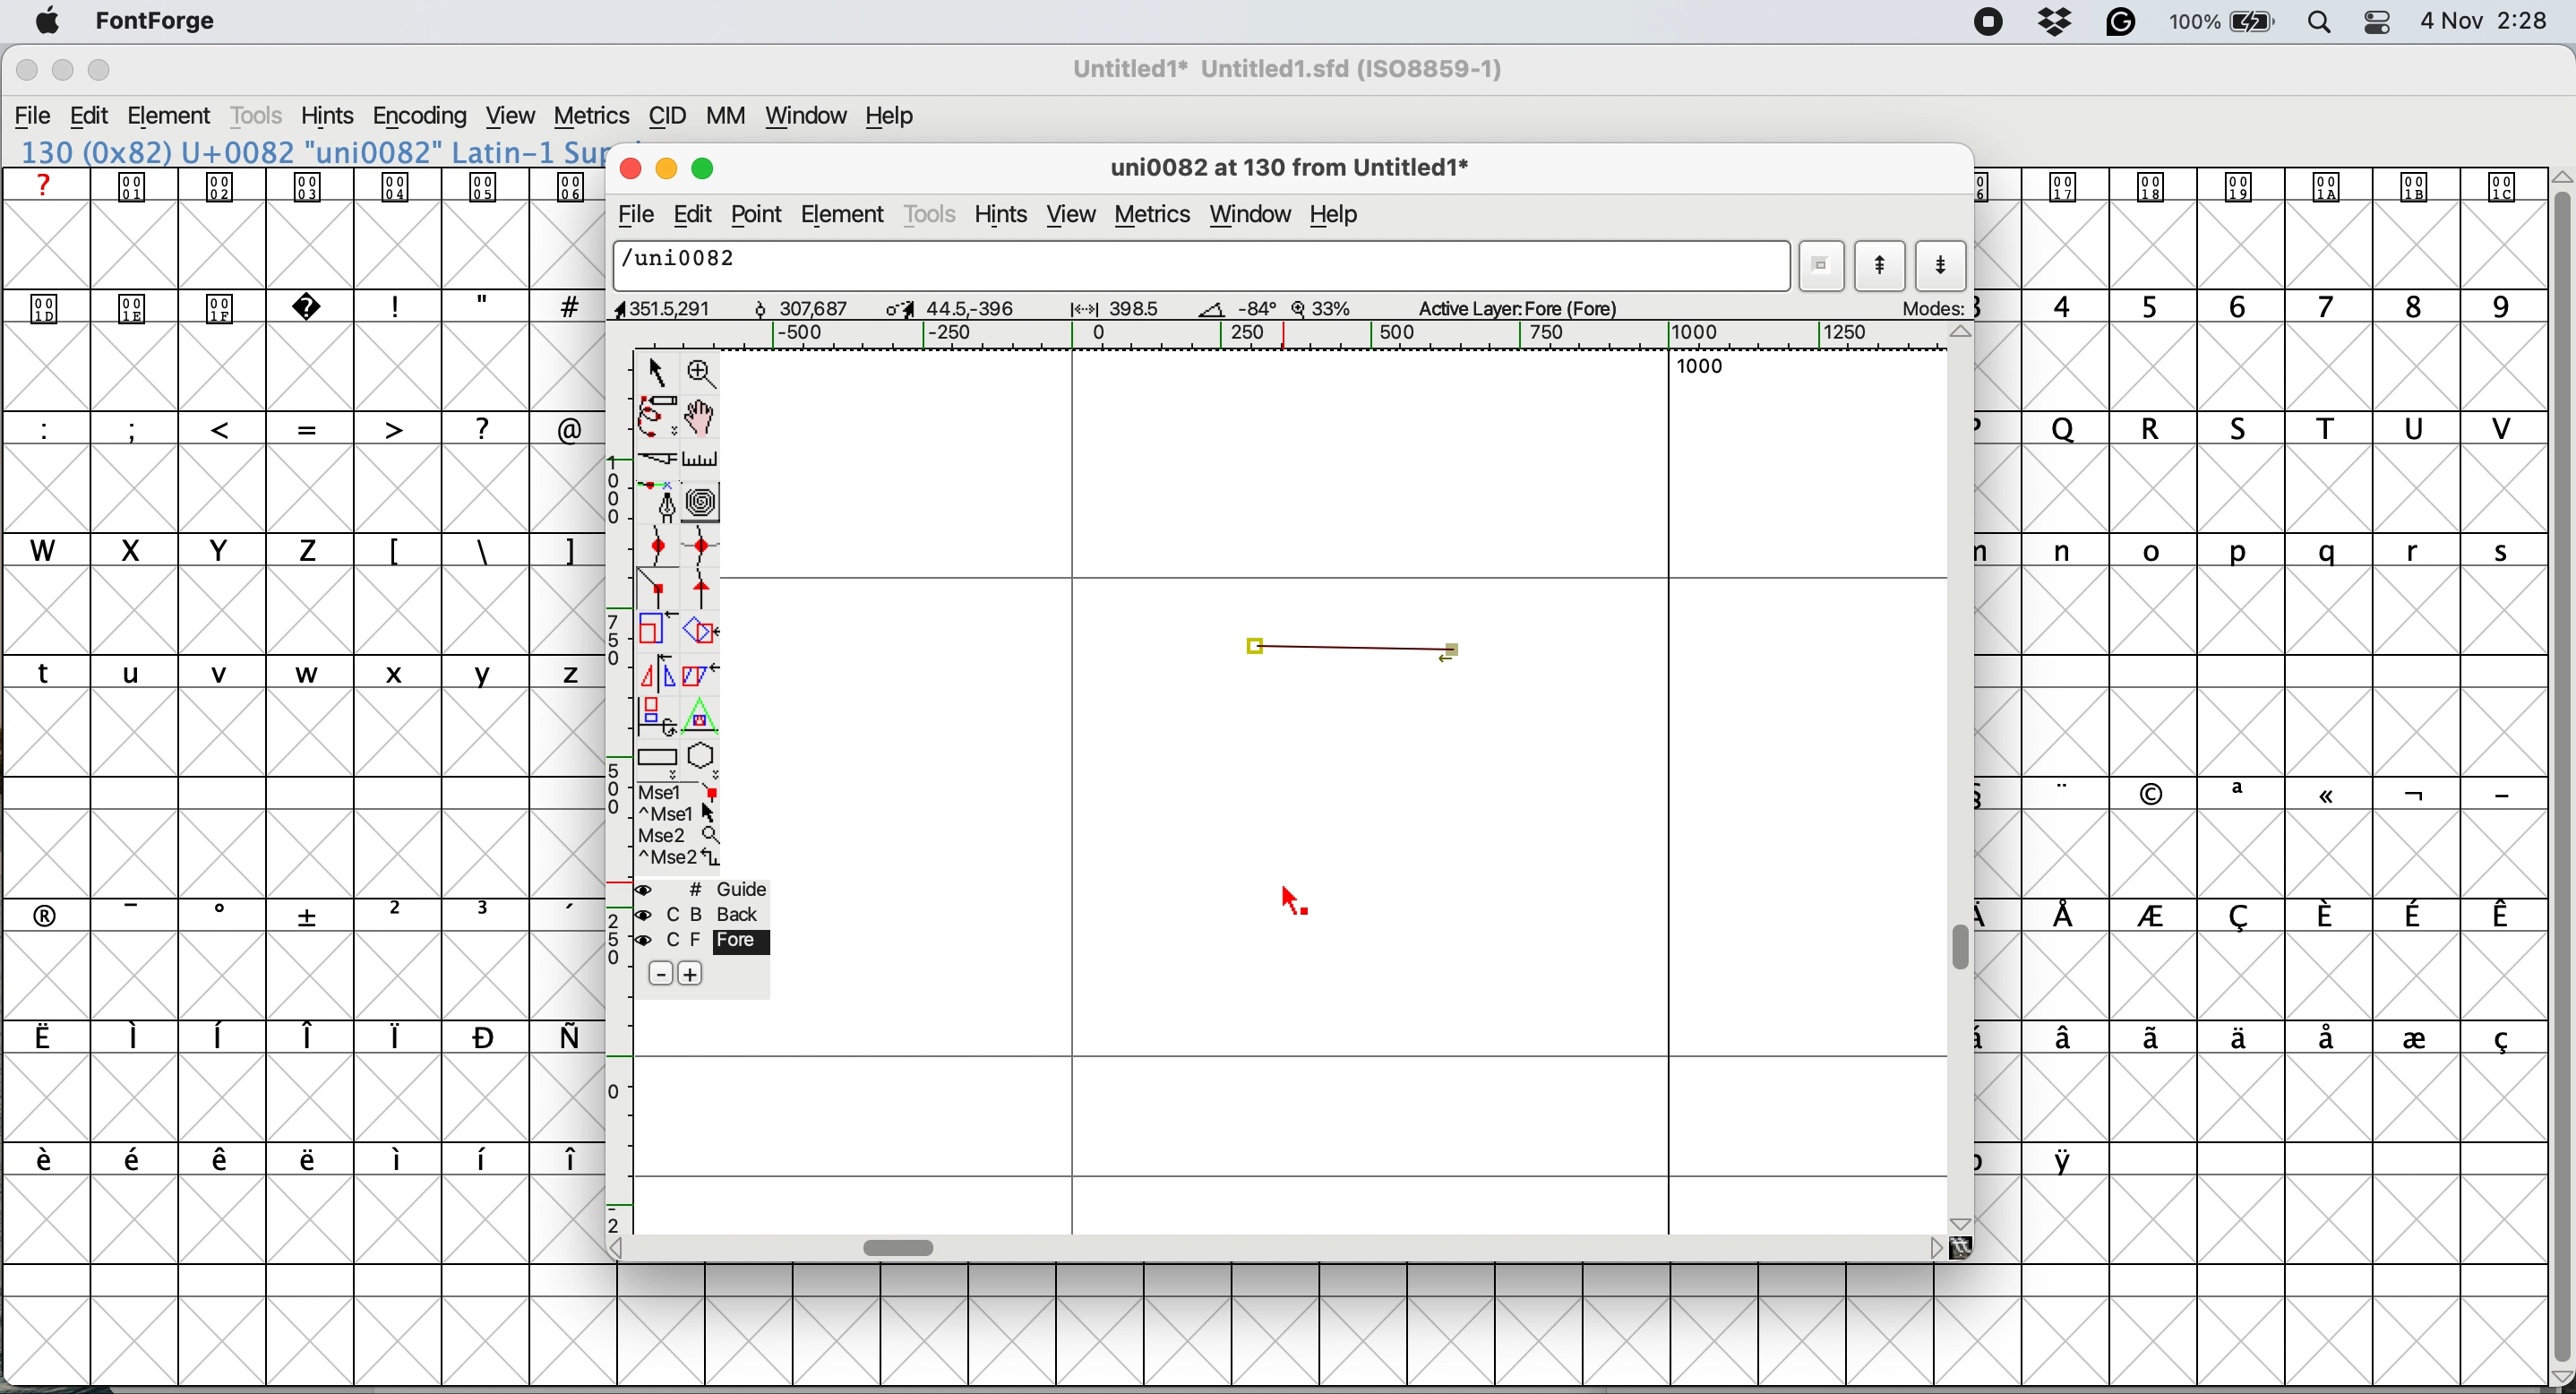 This screenshot has height=1394, width=2576. Describe the element at coordinates (704, 889) in the screenshot. I see `guide` at that location.